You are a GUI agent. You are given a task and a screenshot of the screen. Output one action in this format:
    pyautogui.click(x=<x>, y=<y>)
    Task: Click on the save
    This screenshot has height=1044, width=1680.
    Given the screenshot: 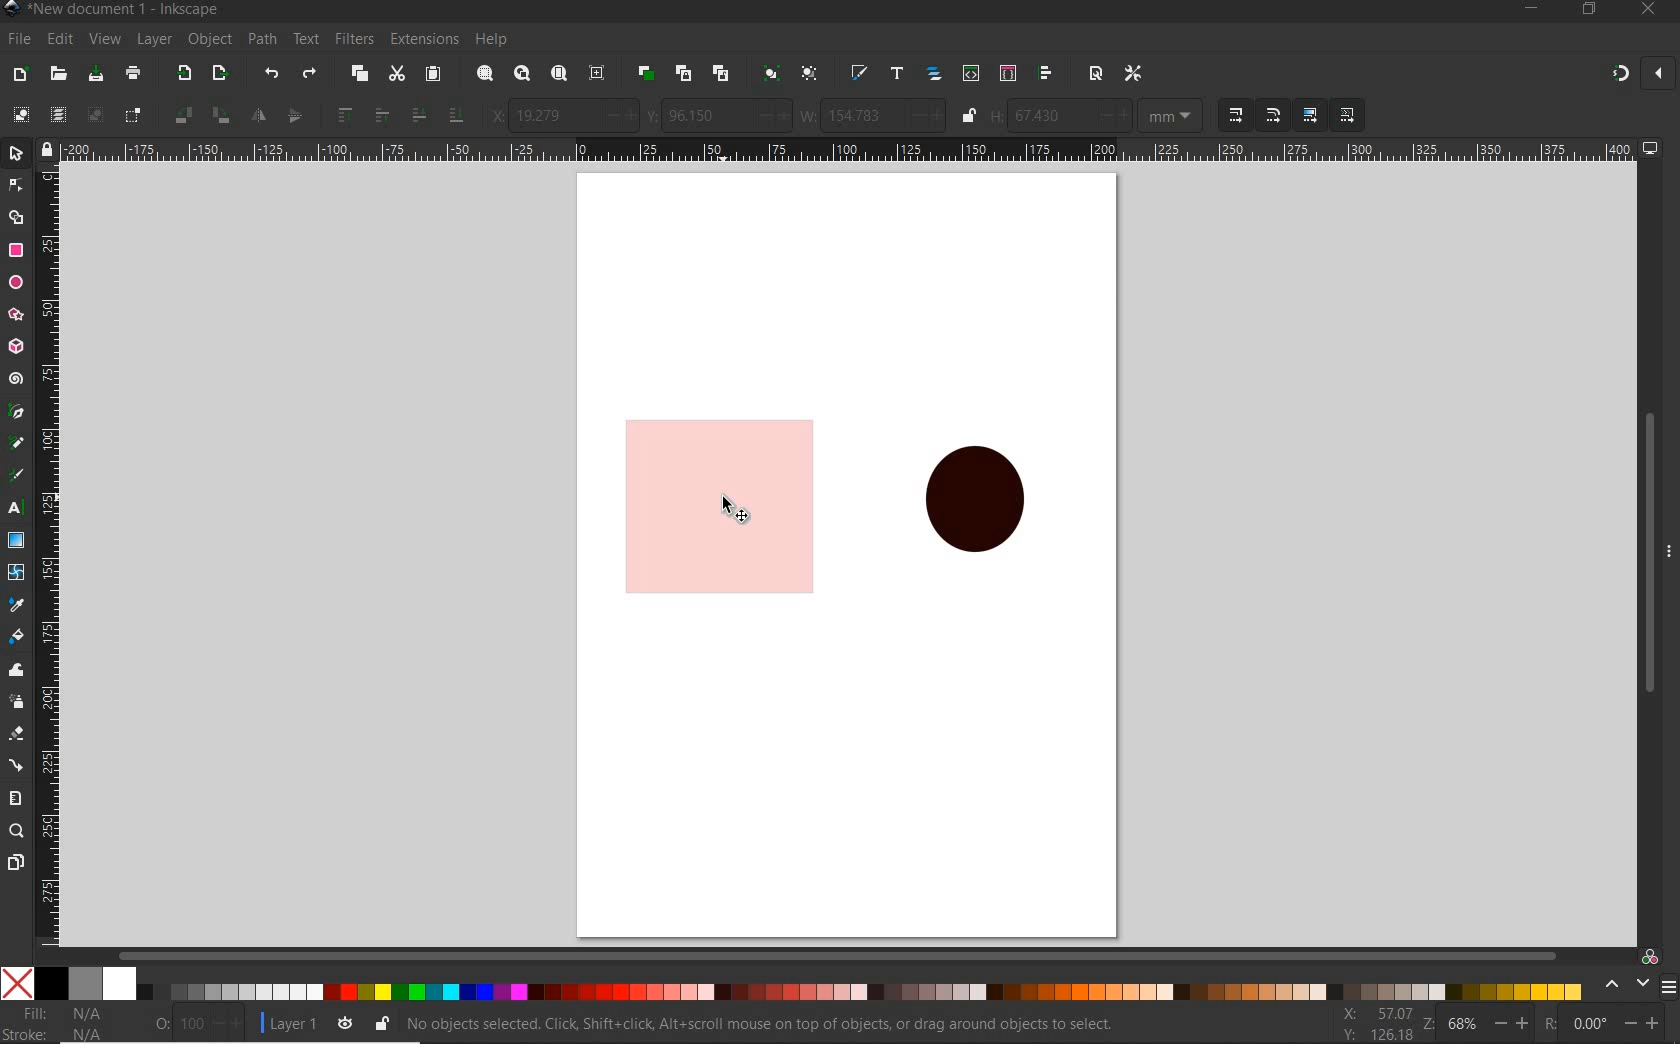 What is the action you would take?
    pyautogui.click(x=96, y=73)
    